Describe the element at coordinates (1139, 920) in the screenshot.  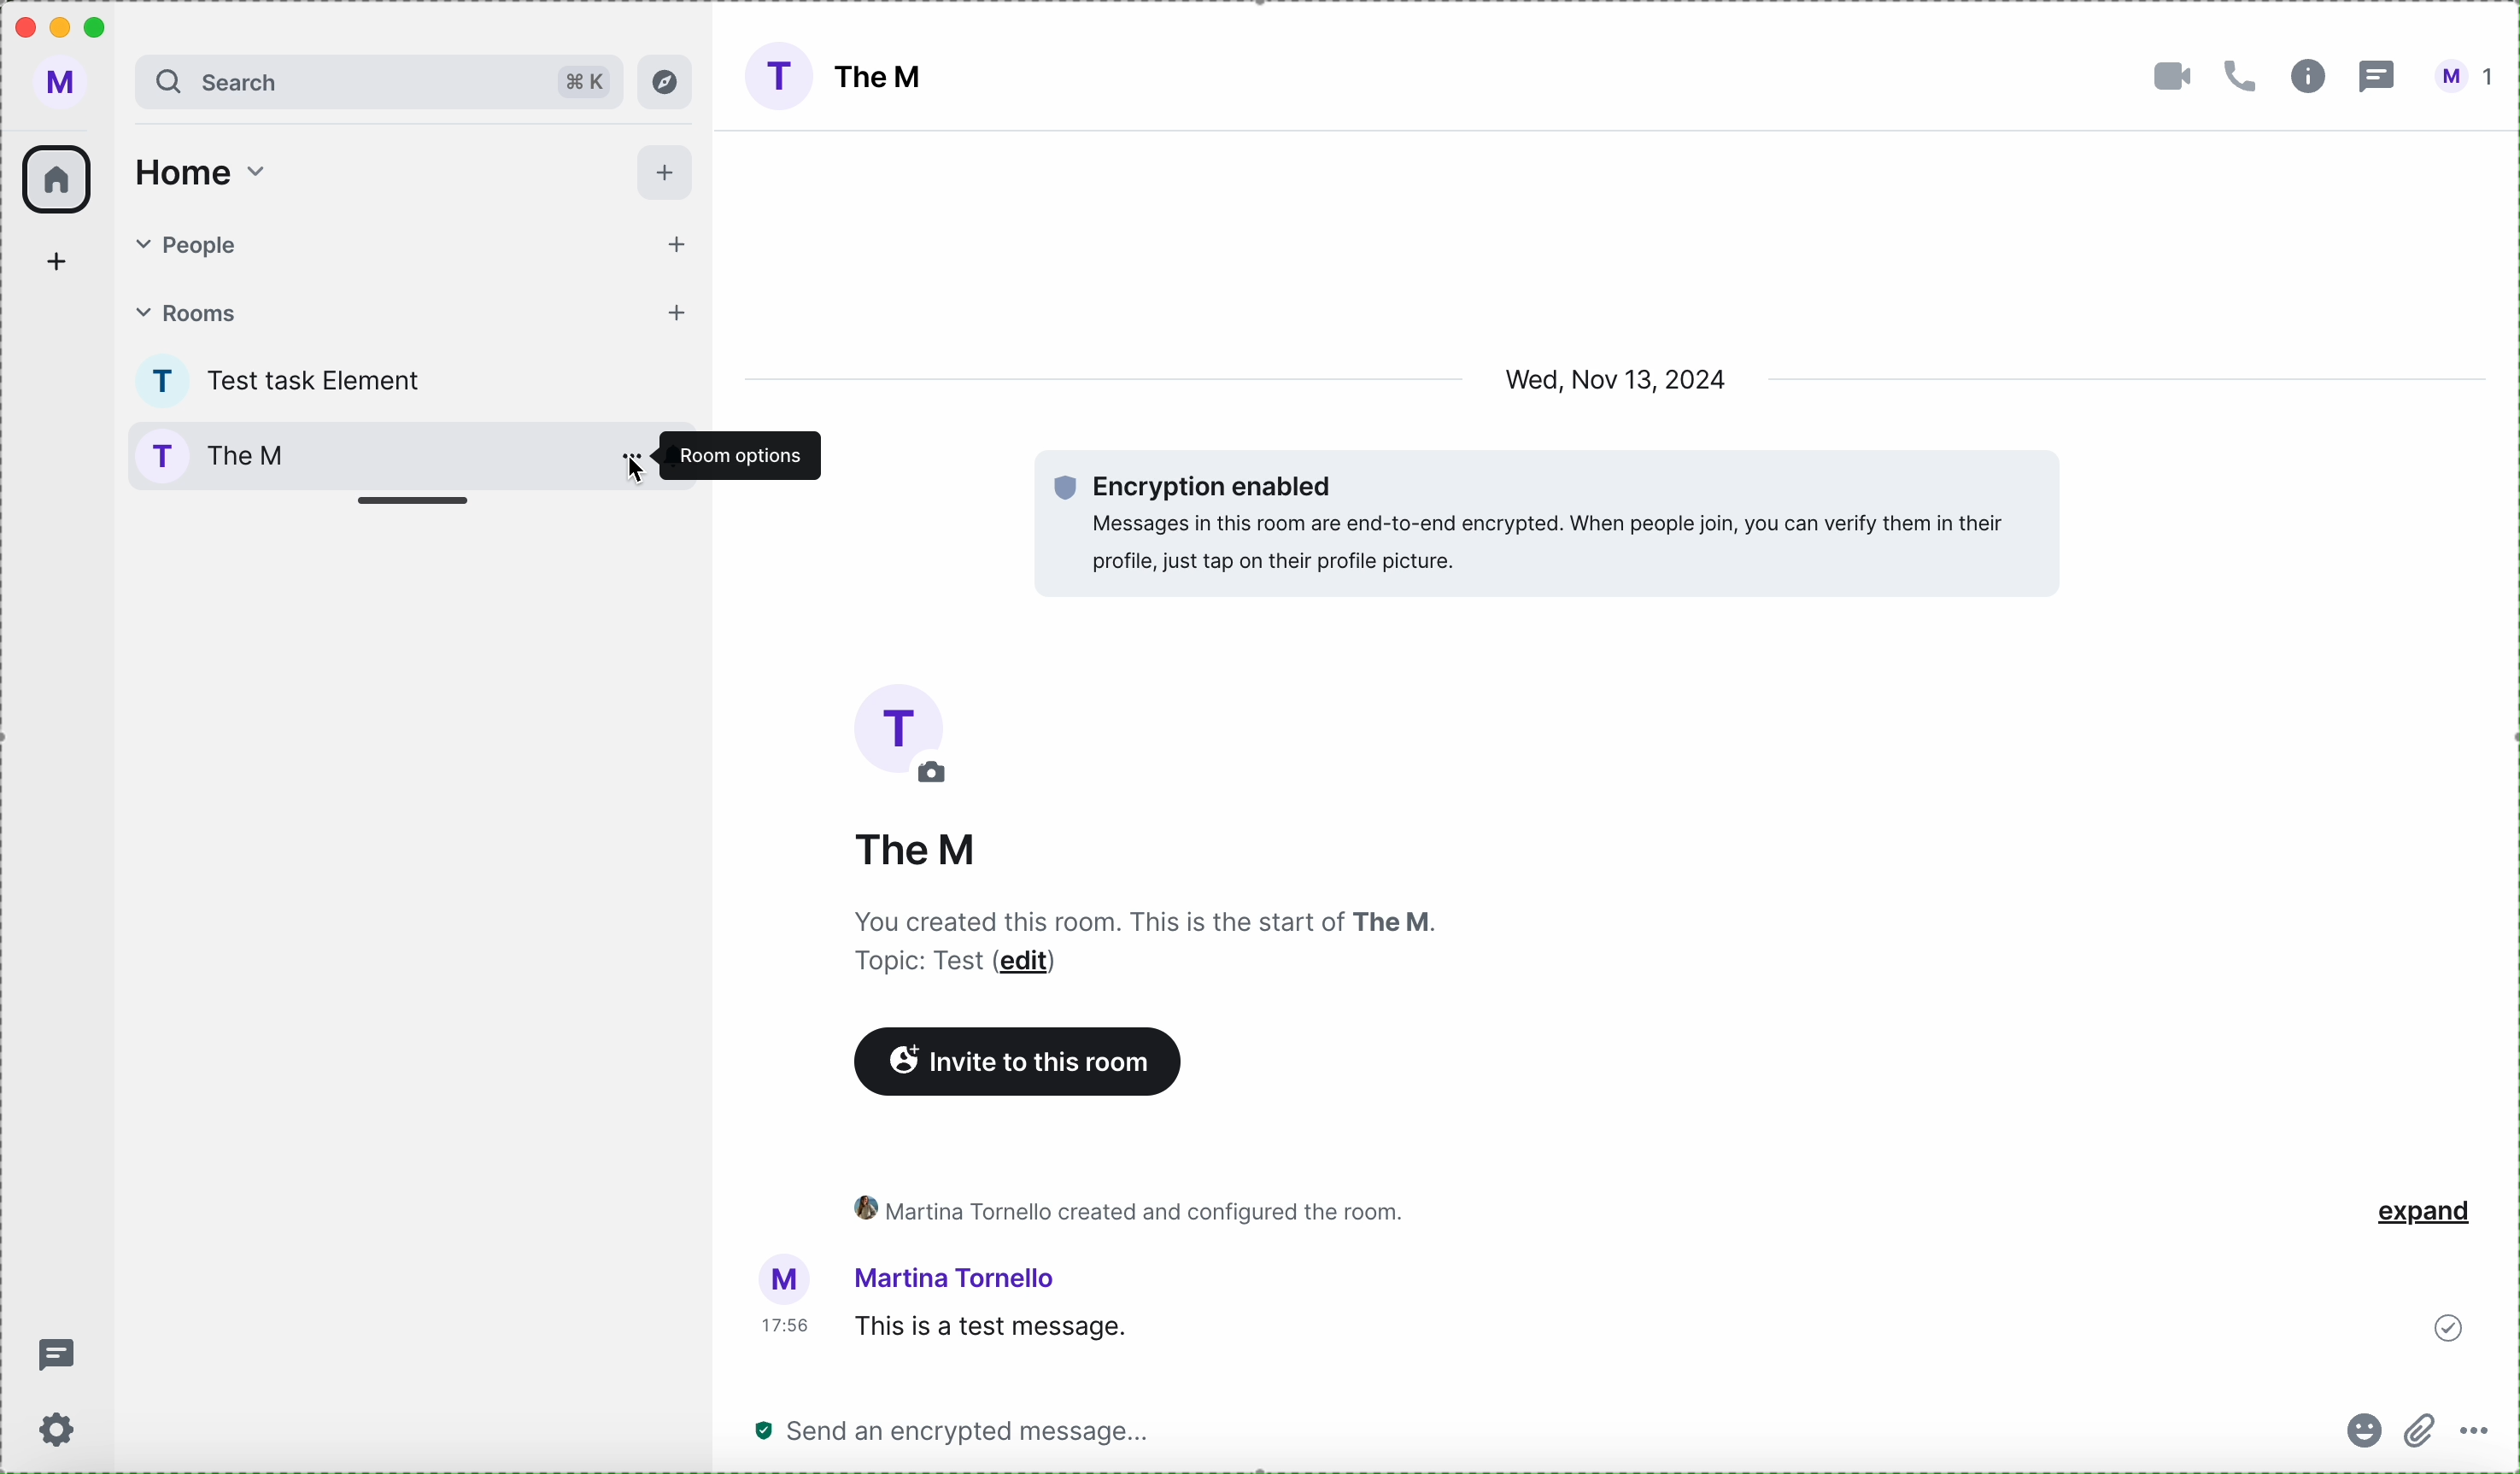
I see `description room` at that location.